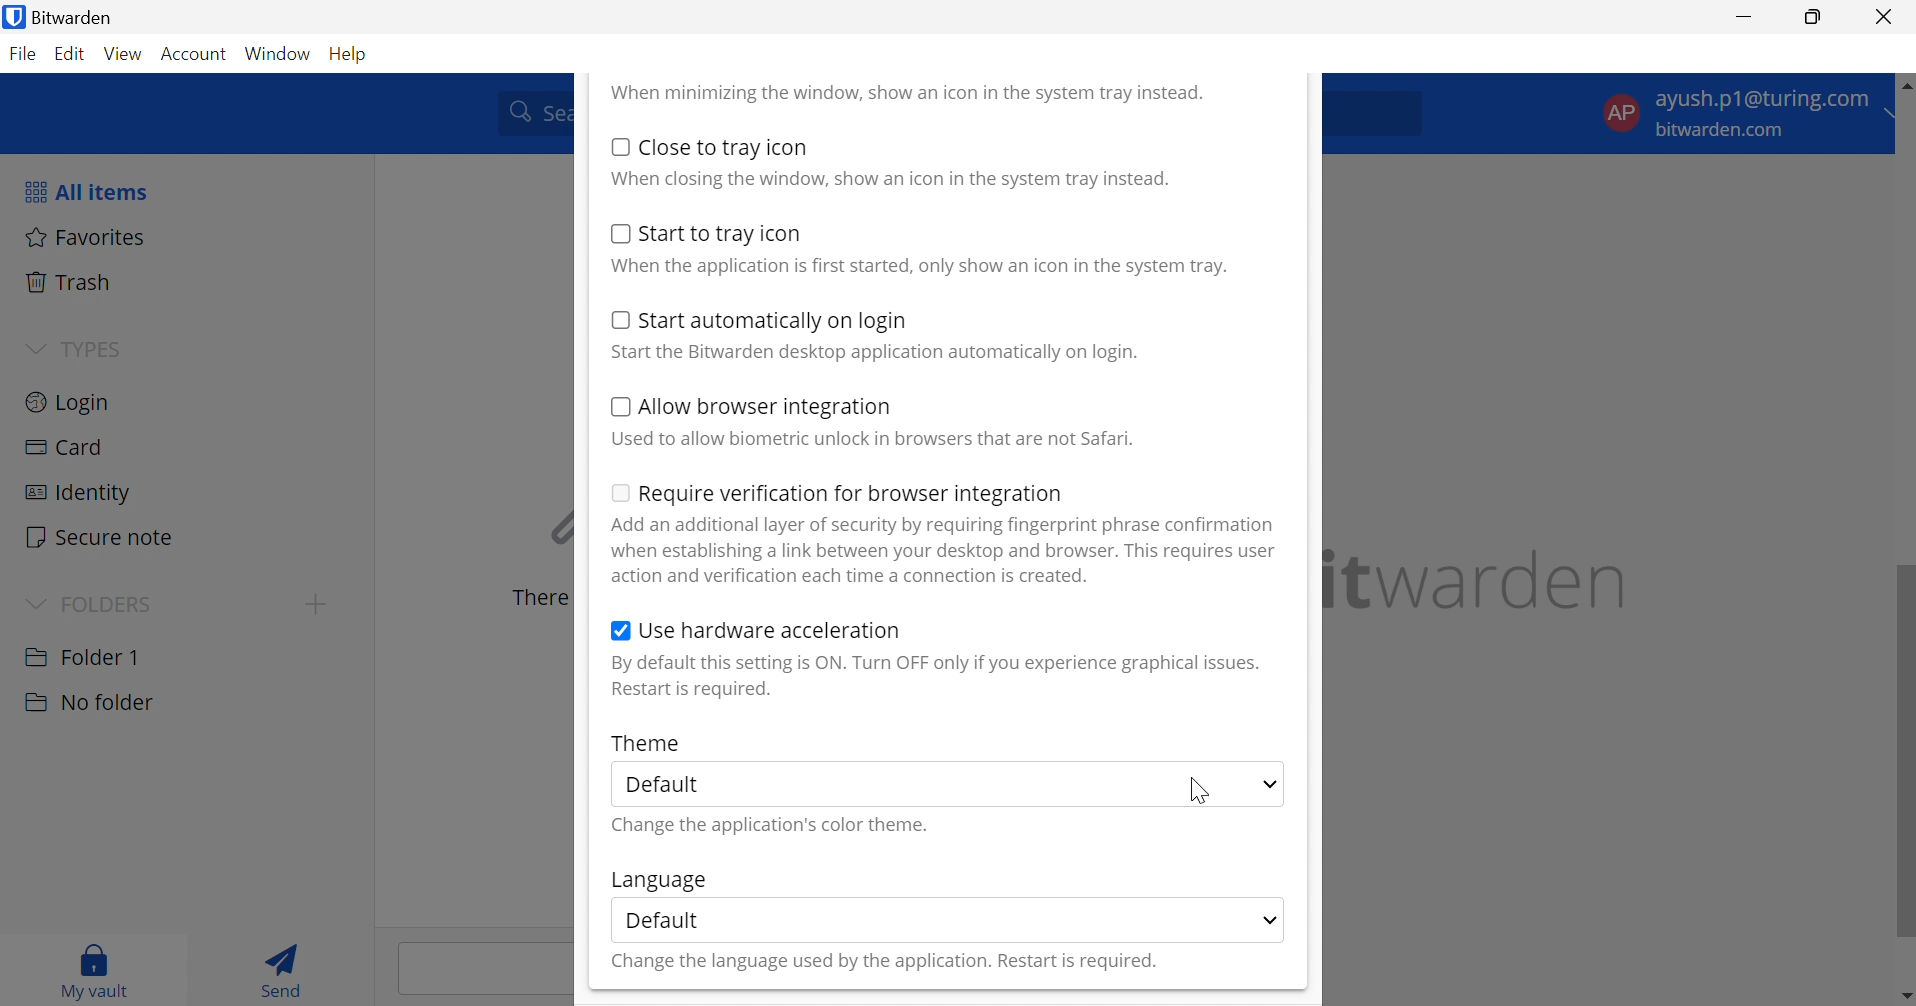 This screenshot has width=1916, height=1006. What do you see at coordinates (620, 146) in the screenshot?
I see `Checkbox` at bounding box center [620, 146].